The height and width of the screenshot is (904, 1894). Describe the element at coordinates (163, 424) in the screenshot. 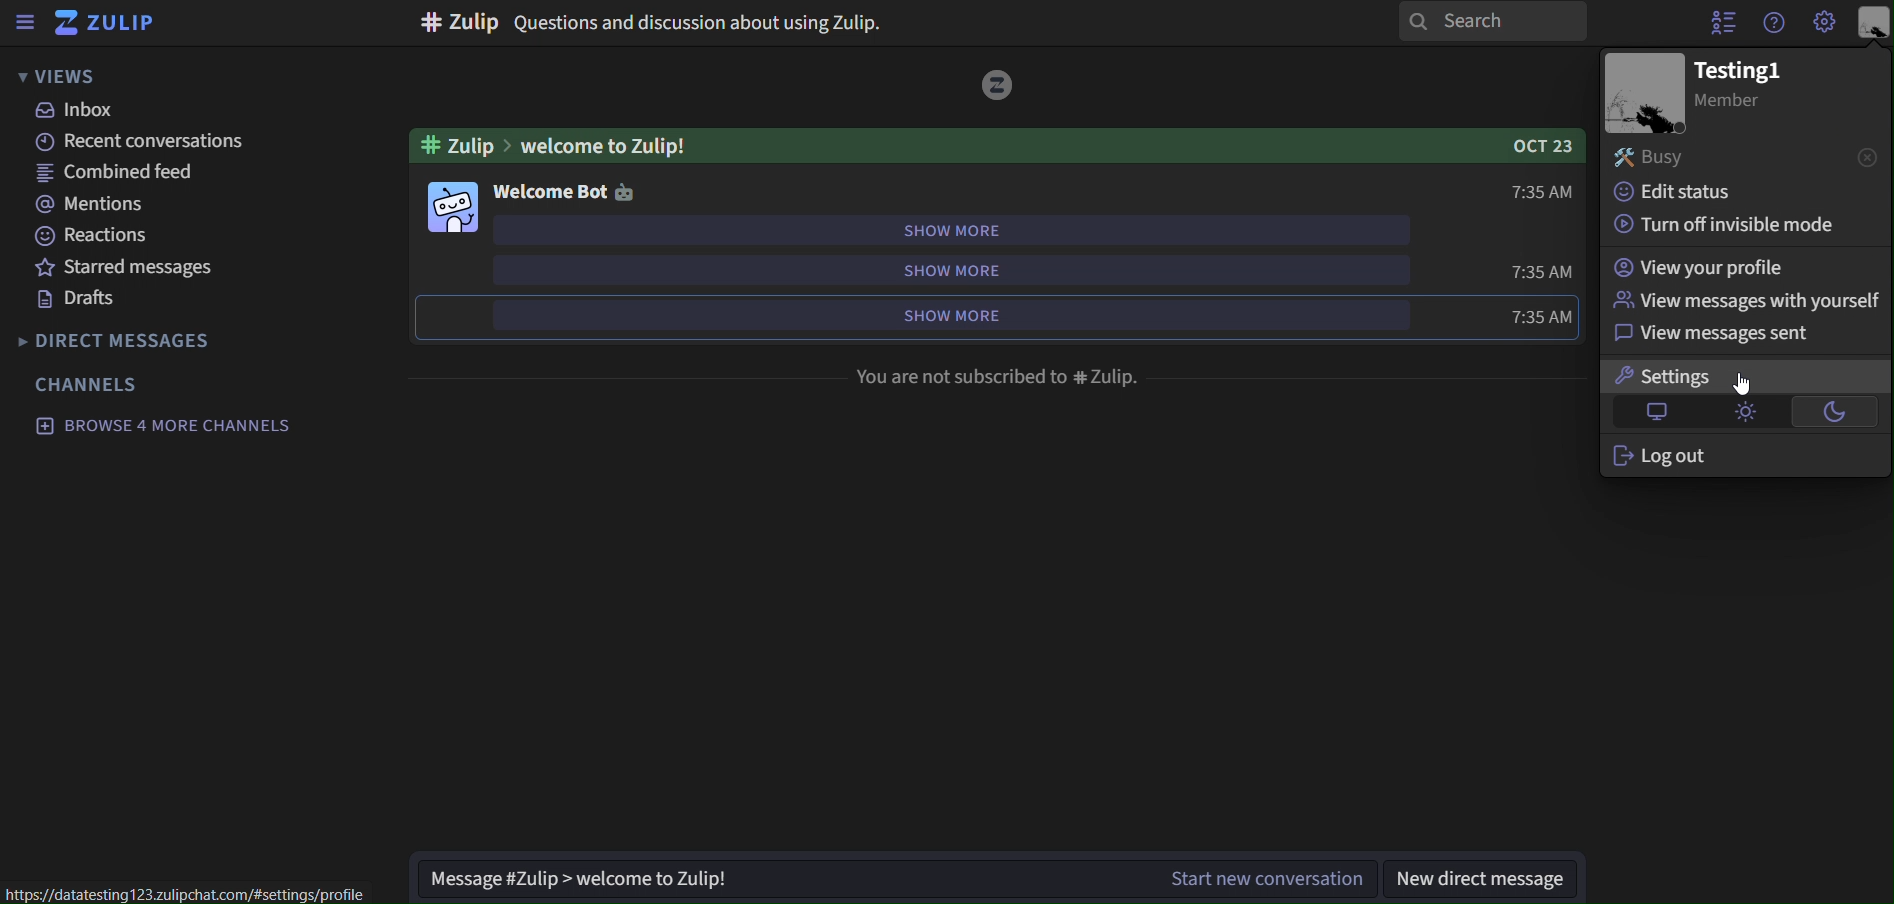

I see `browse 4 more channels` at that location.